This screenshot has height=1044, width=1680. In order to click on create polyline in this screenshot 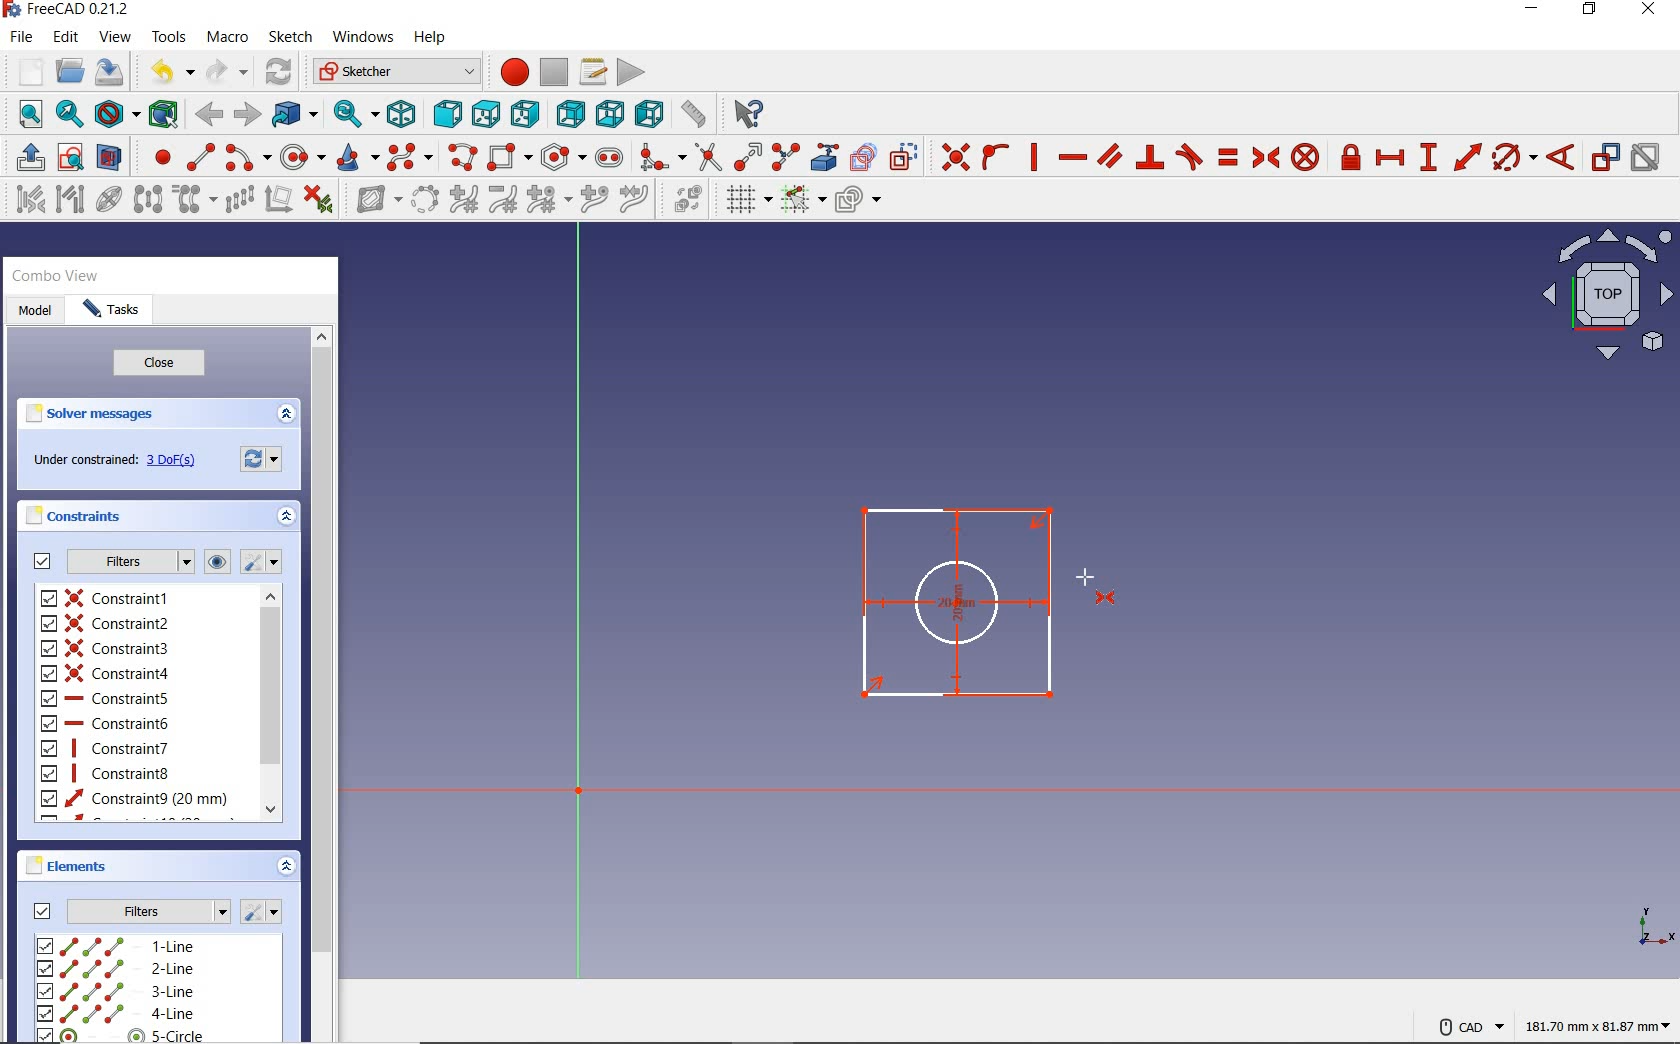, I will do `click(463, 158)`.